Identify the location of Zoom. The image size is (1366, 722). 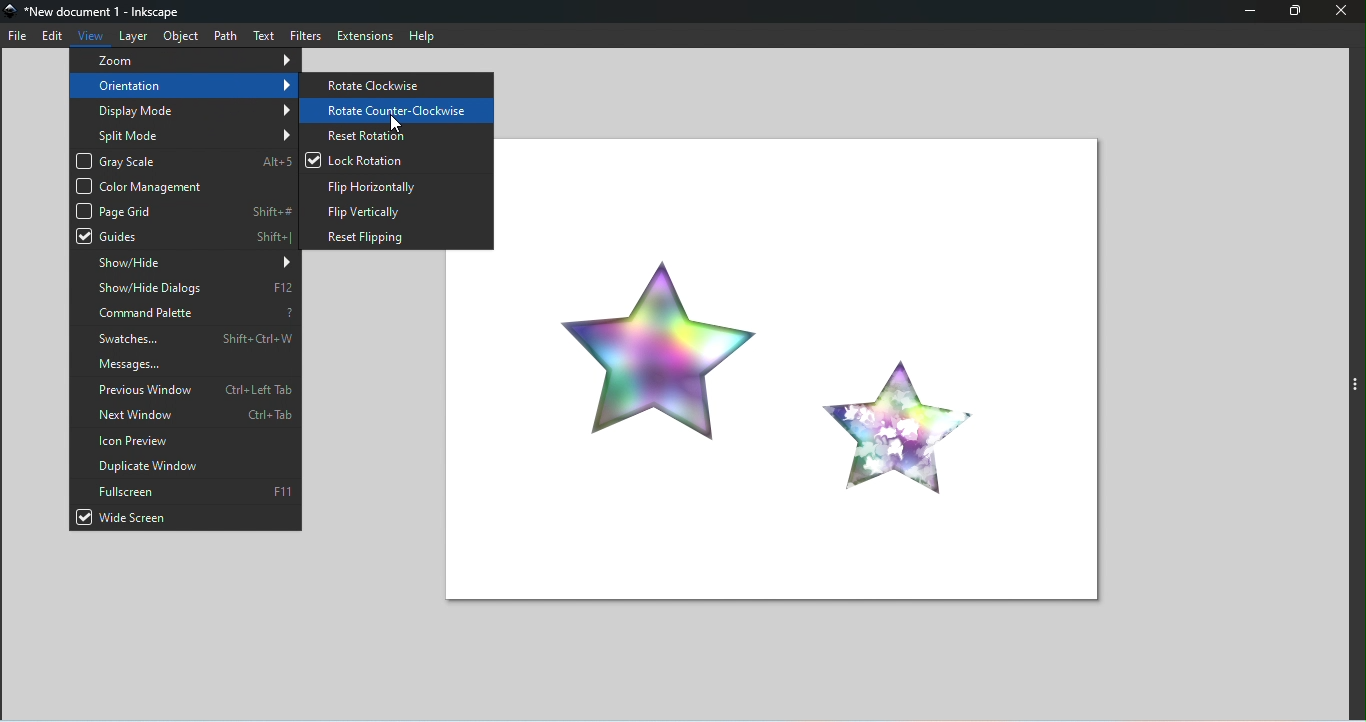
(185, 59).